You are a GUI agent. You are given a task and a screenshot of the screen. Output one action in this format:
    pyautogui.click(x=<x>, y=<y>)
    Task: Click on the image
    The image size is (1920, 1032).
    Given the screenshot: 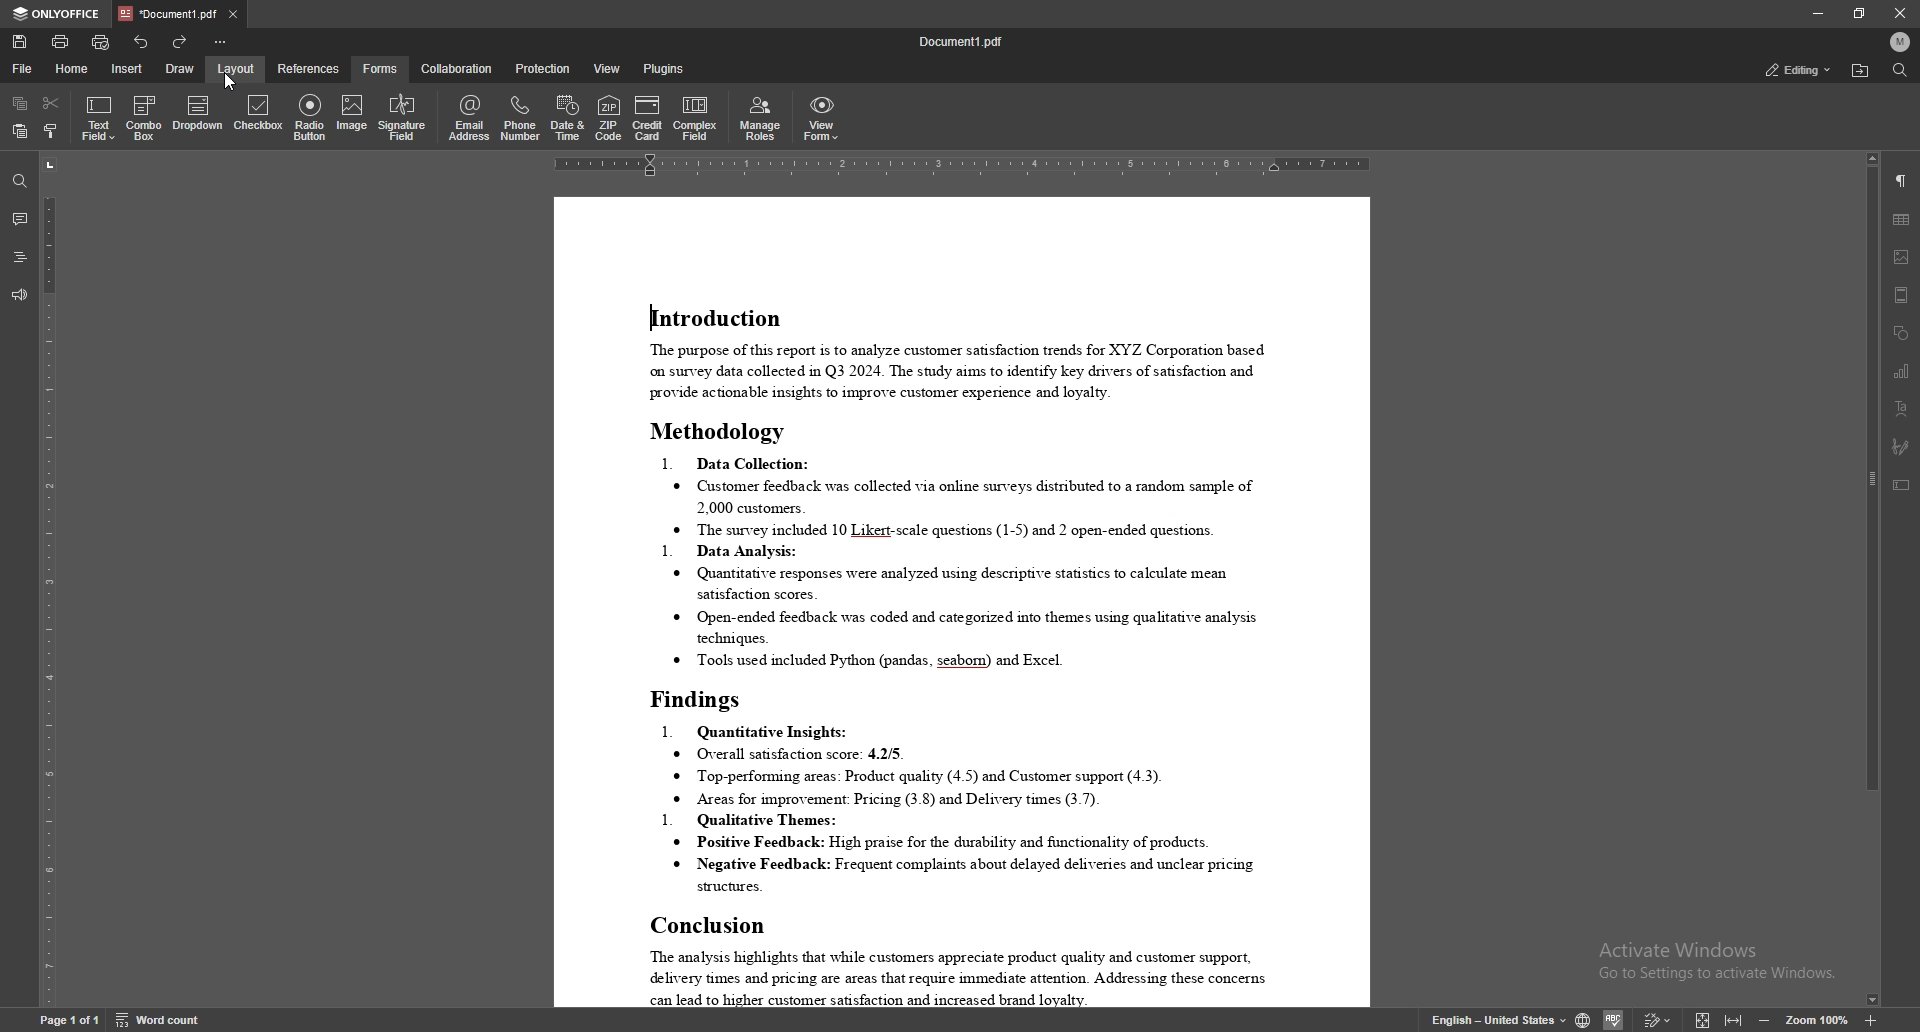 What is the action you would take?
    pyautogui.click(x=1902, y=256)
    